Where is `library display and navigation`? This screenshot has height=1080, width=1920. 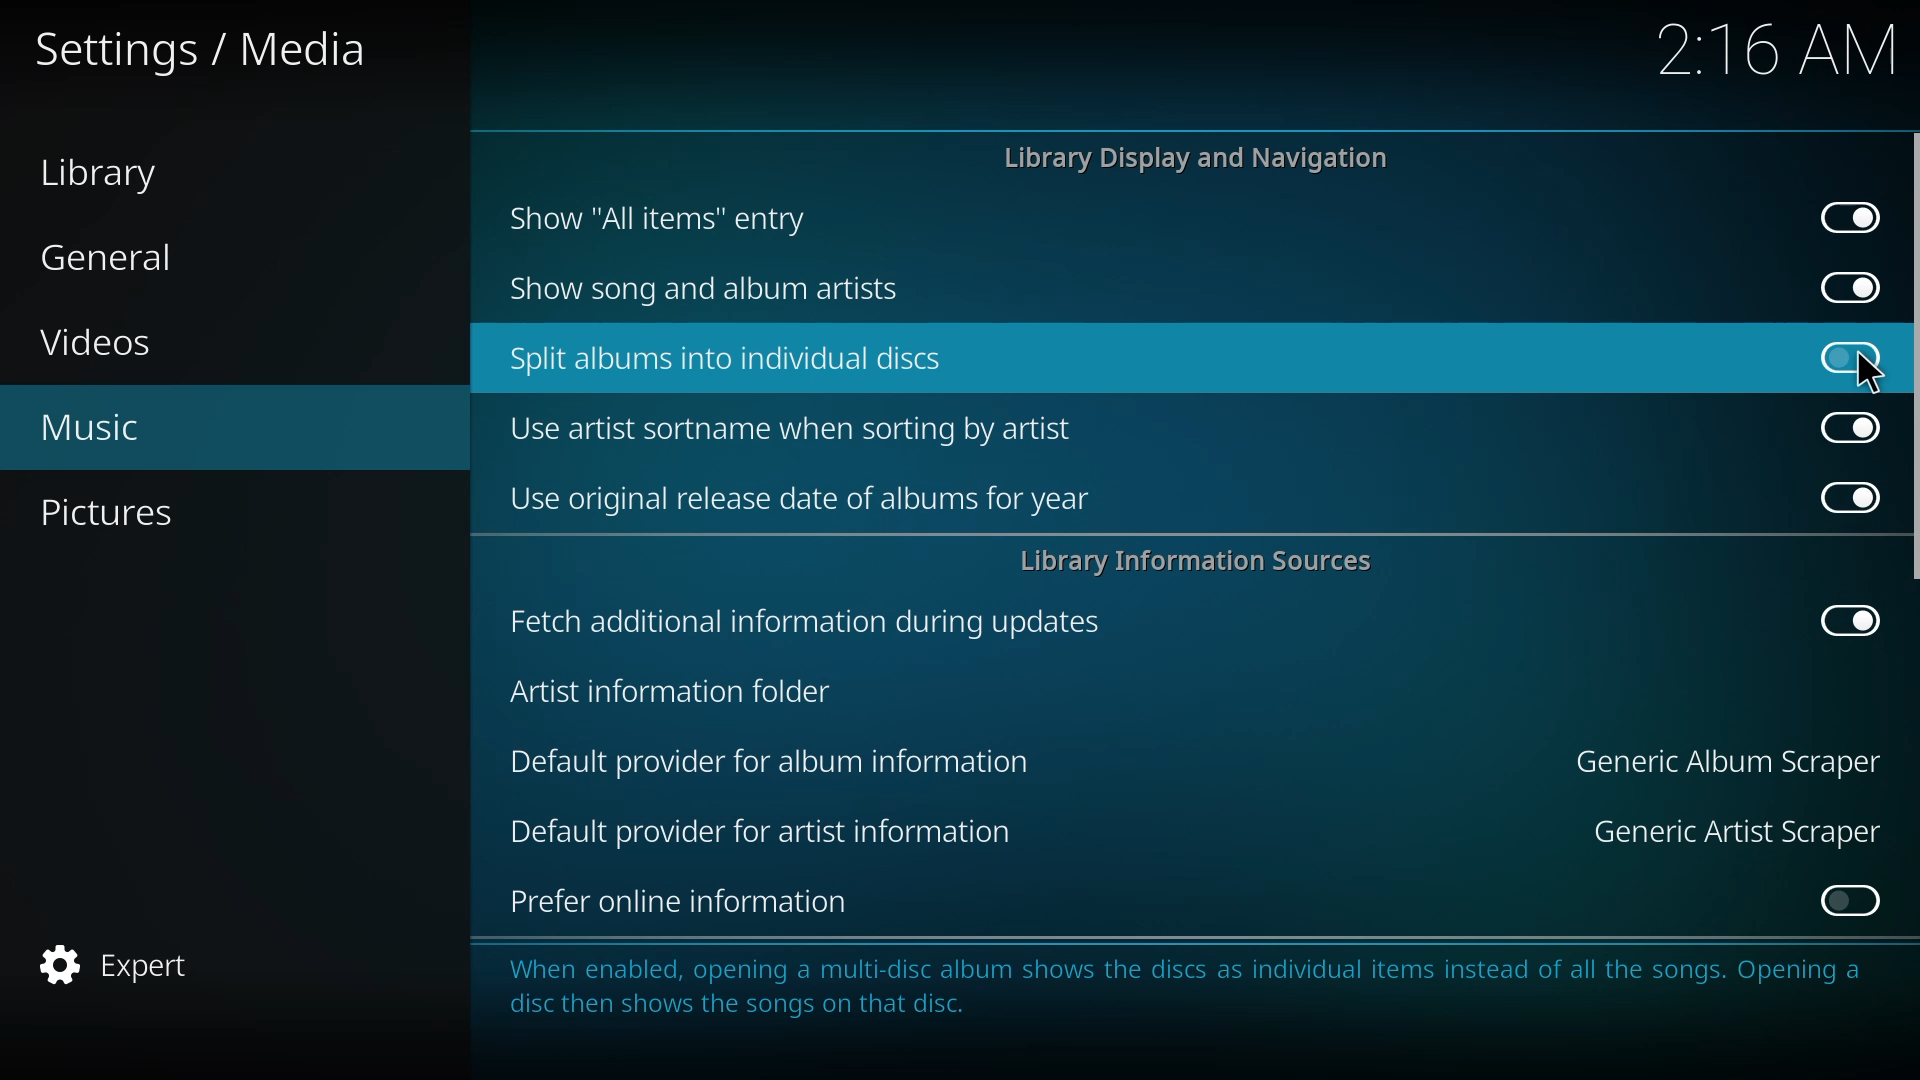
library display and navigation is located at coordinates (1200, 158).